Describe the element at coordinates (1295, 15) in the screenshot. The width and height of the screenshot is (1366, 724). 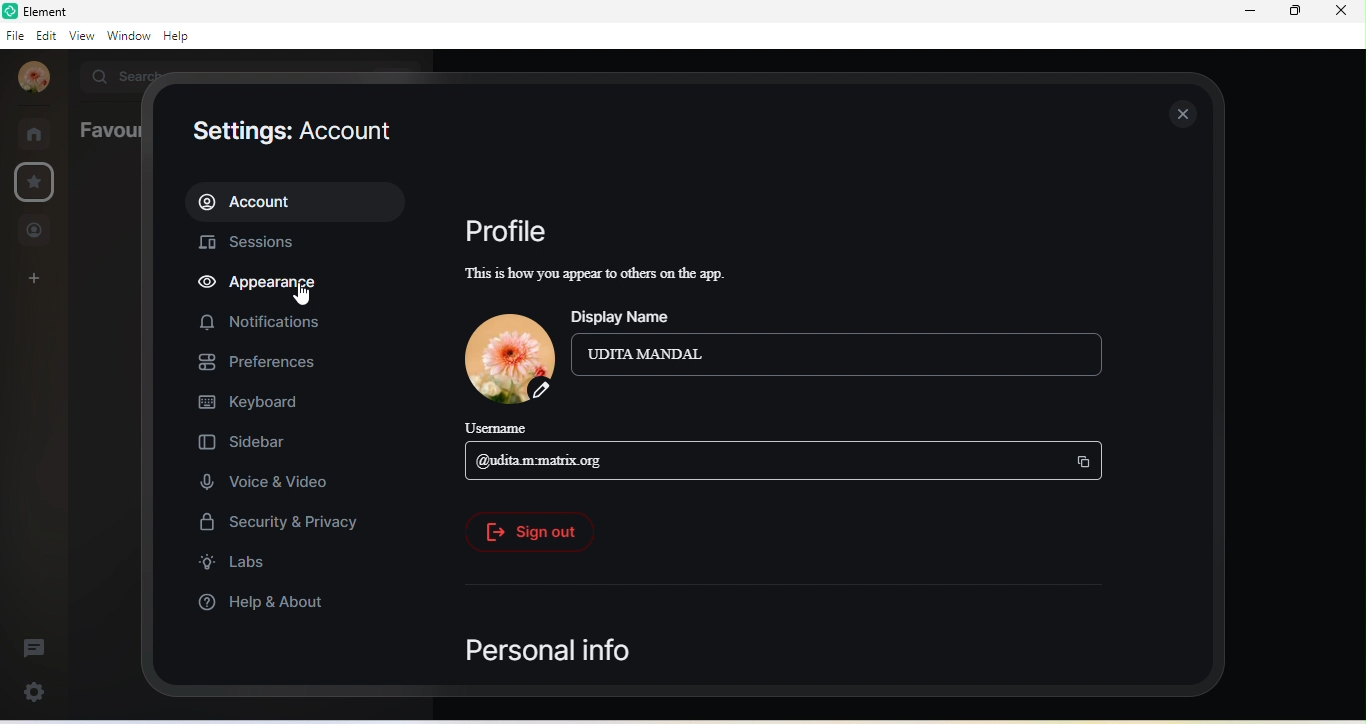
I see `maximize` at that location.